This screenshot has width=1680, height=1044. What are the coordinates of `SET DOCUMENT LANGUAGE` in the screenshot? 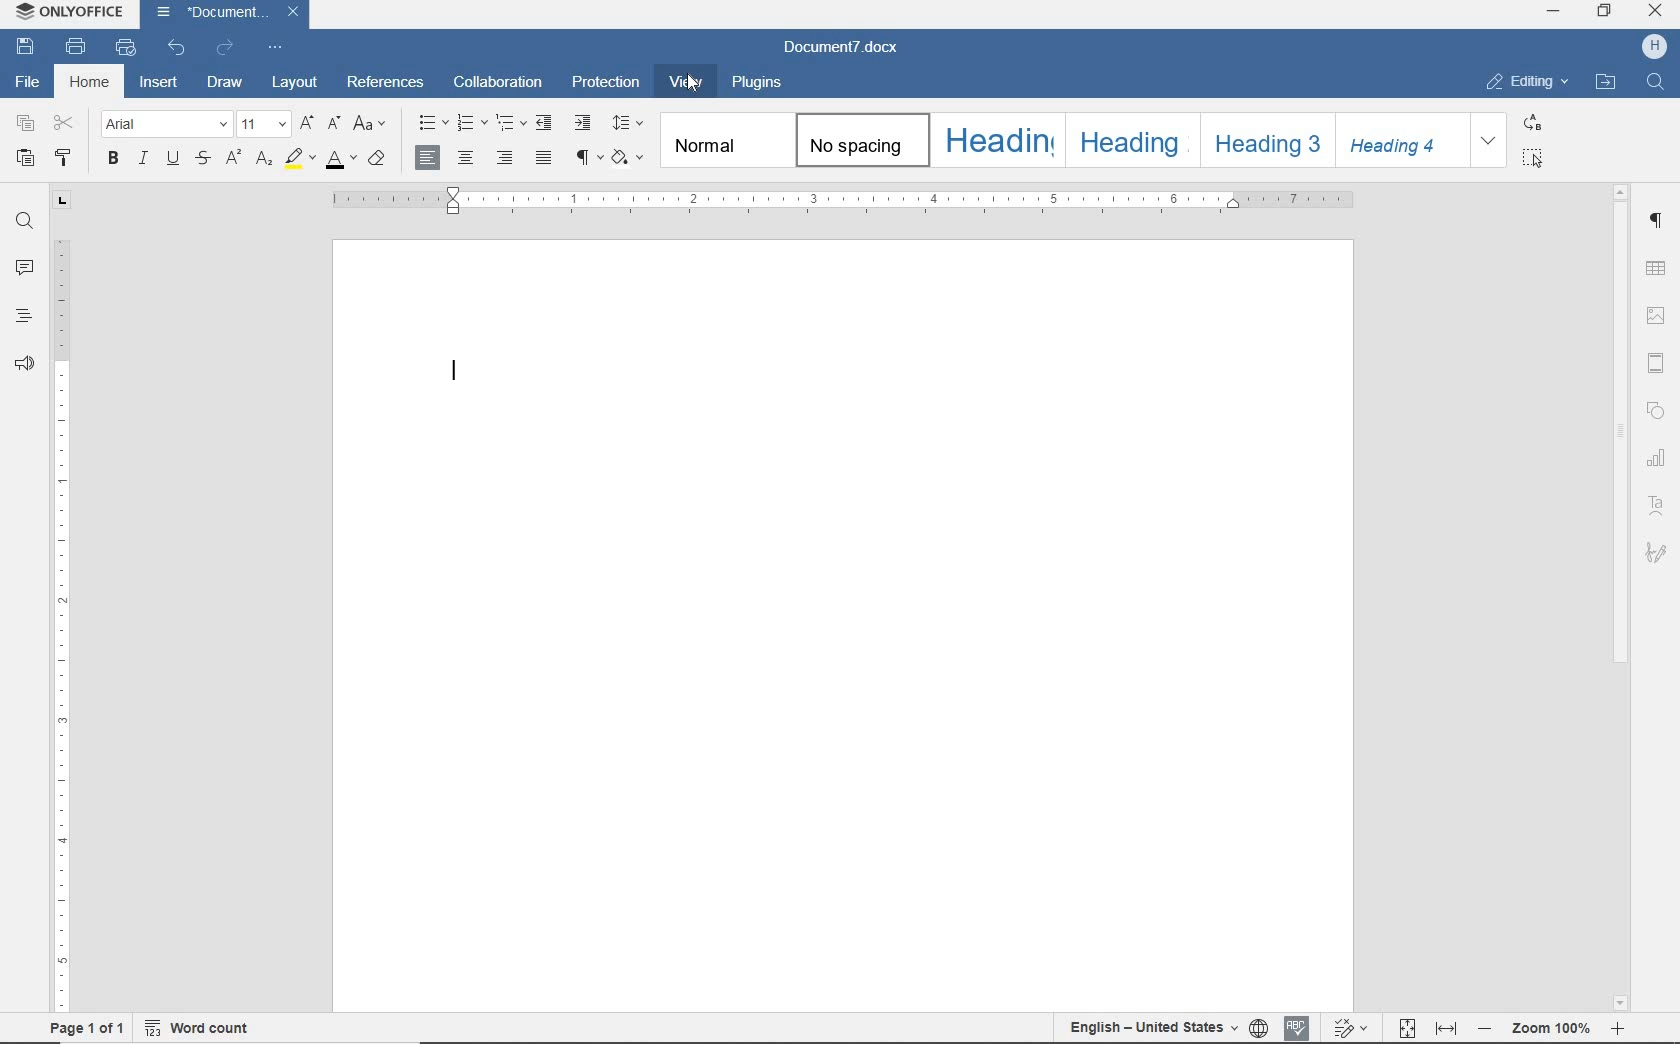 It's located at (1257, 1027).